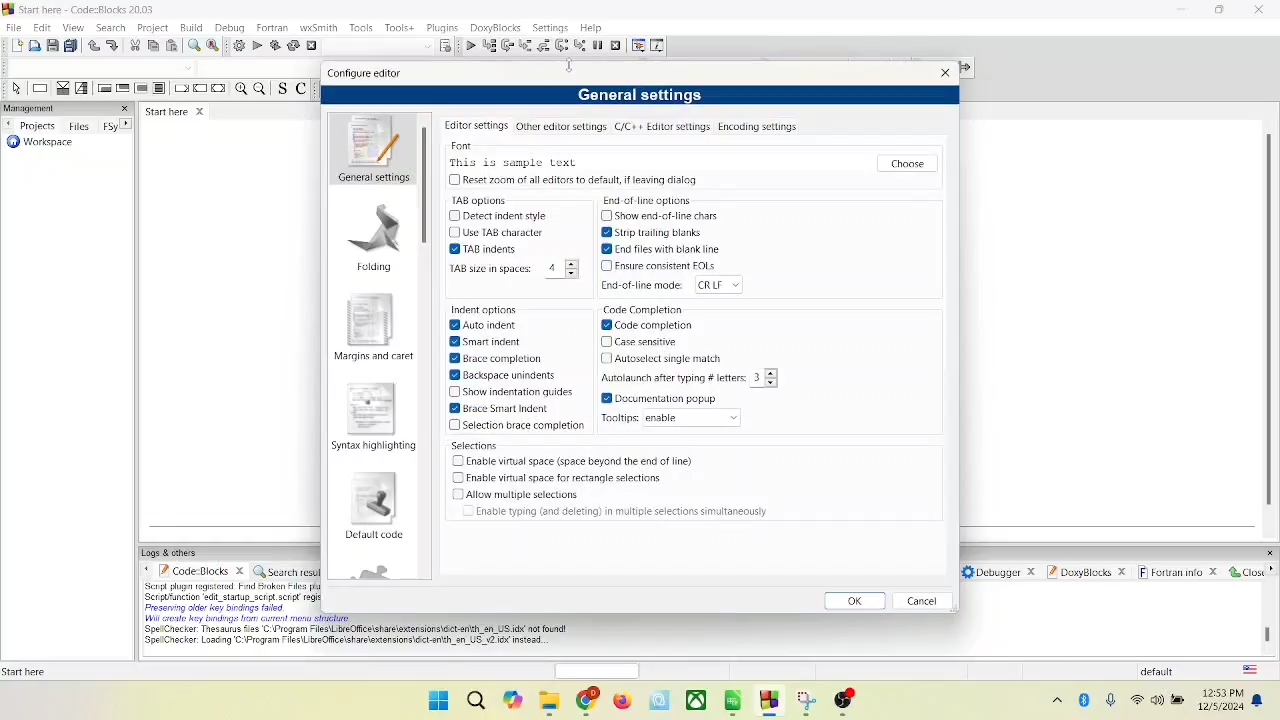  What do you see at coordinates (165, 114) in the screenshot?
I see `start here` at bounding box center [165, 114].